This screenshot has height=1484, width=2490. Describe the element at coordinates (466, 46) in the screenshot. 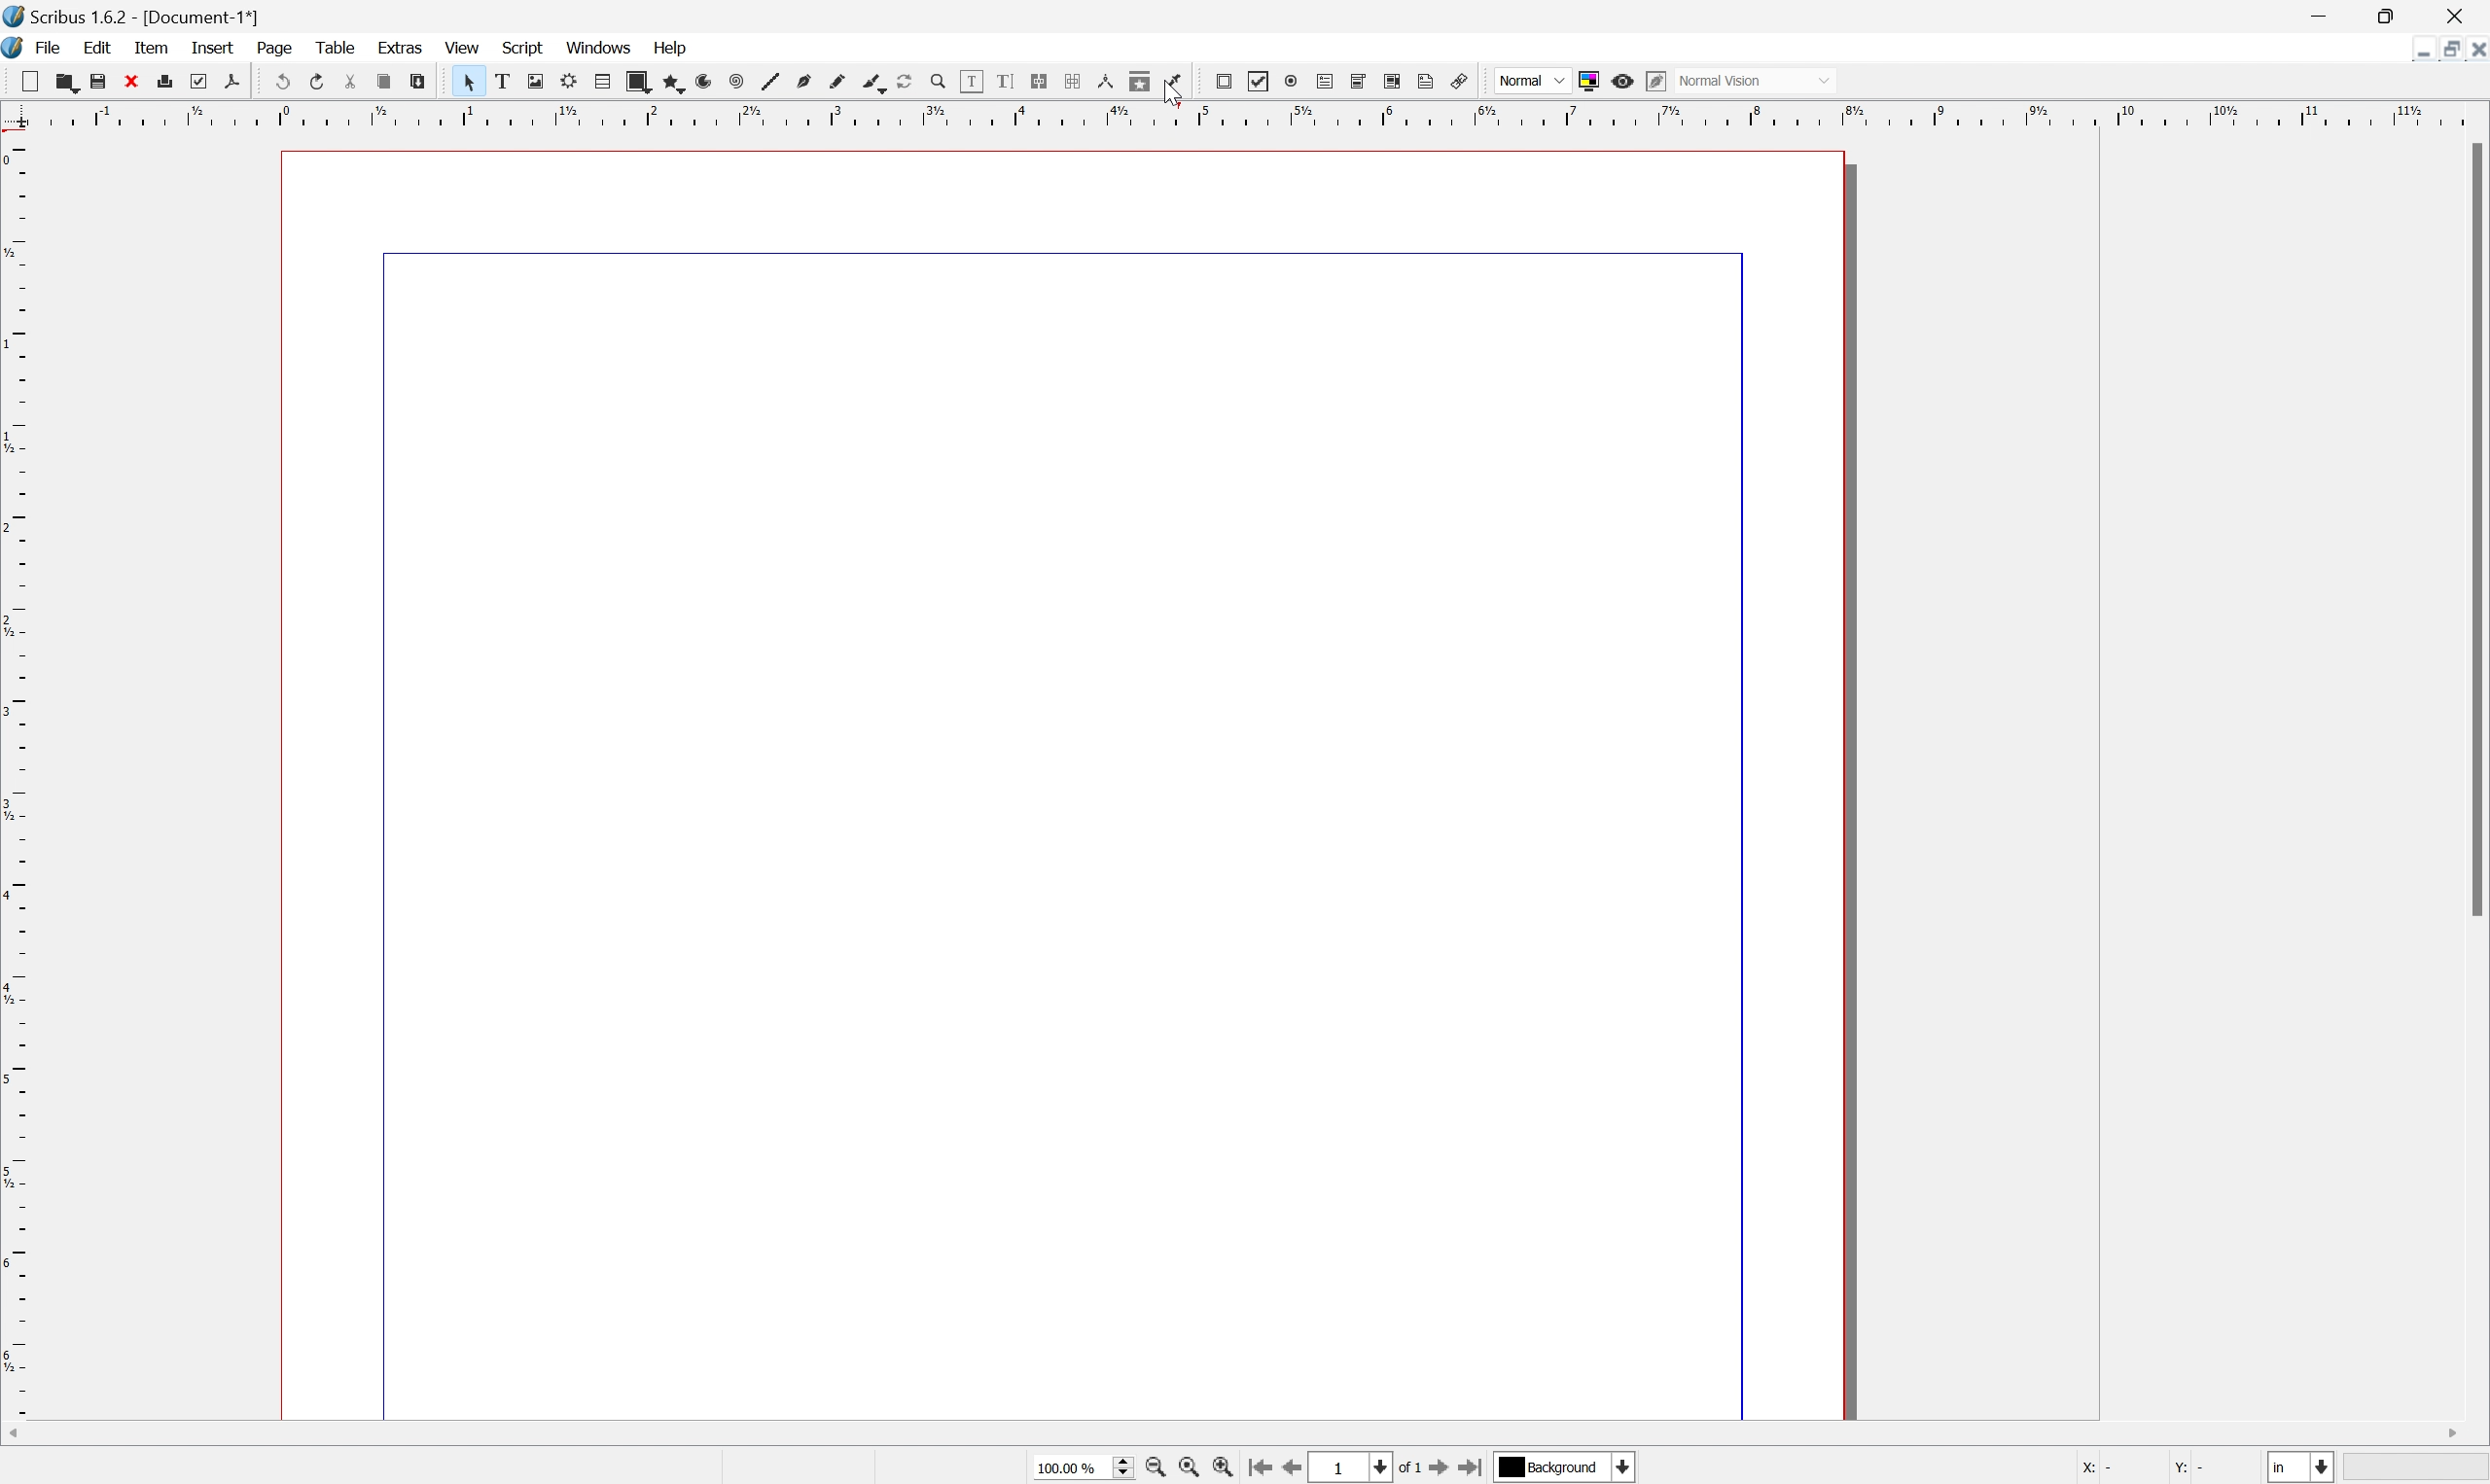

I see `view` at that location.